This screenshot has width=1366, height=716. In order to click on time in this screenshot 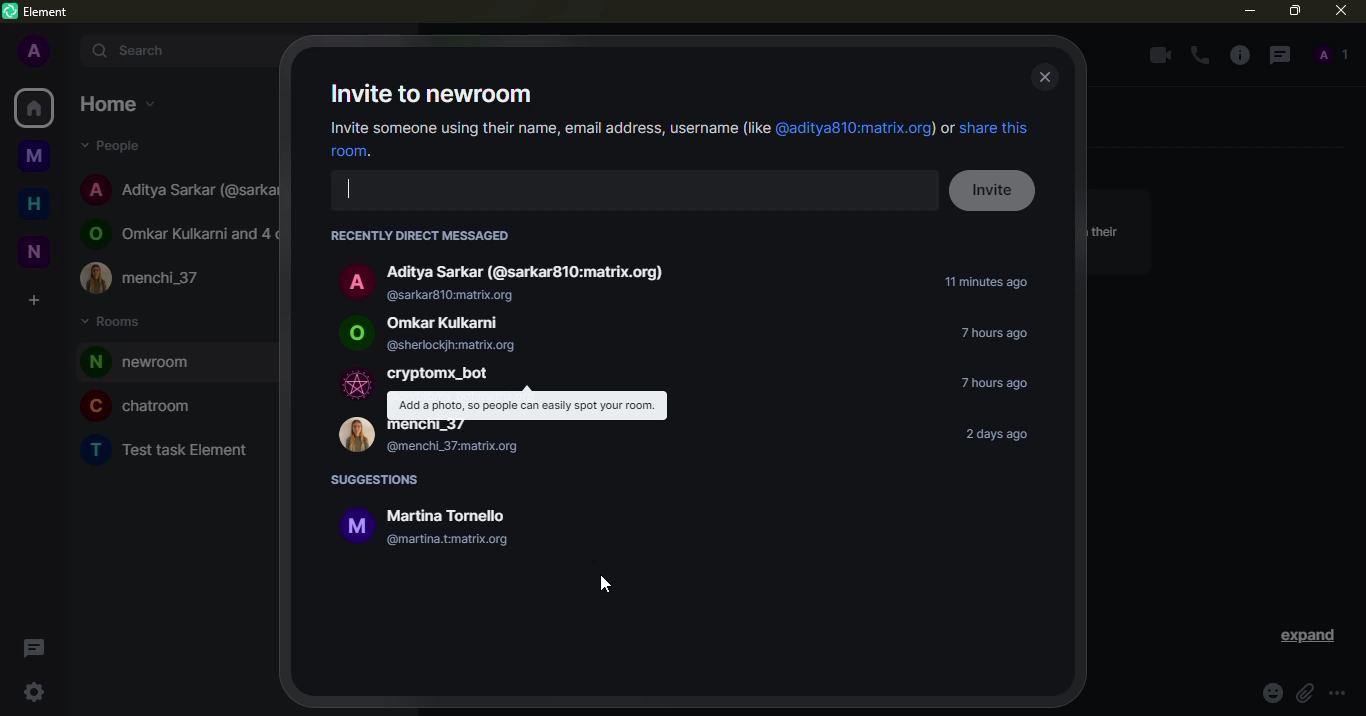, I will do `click(996, 382)`.